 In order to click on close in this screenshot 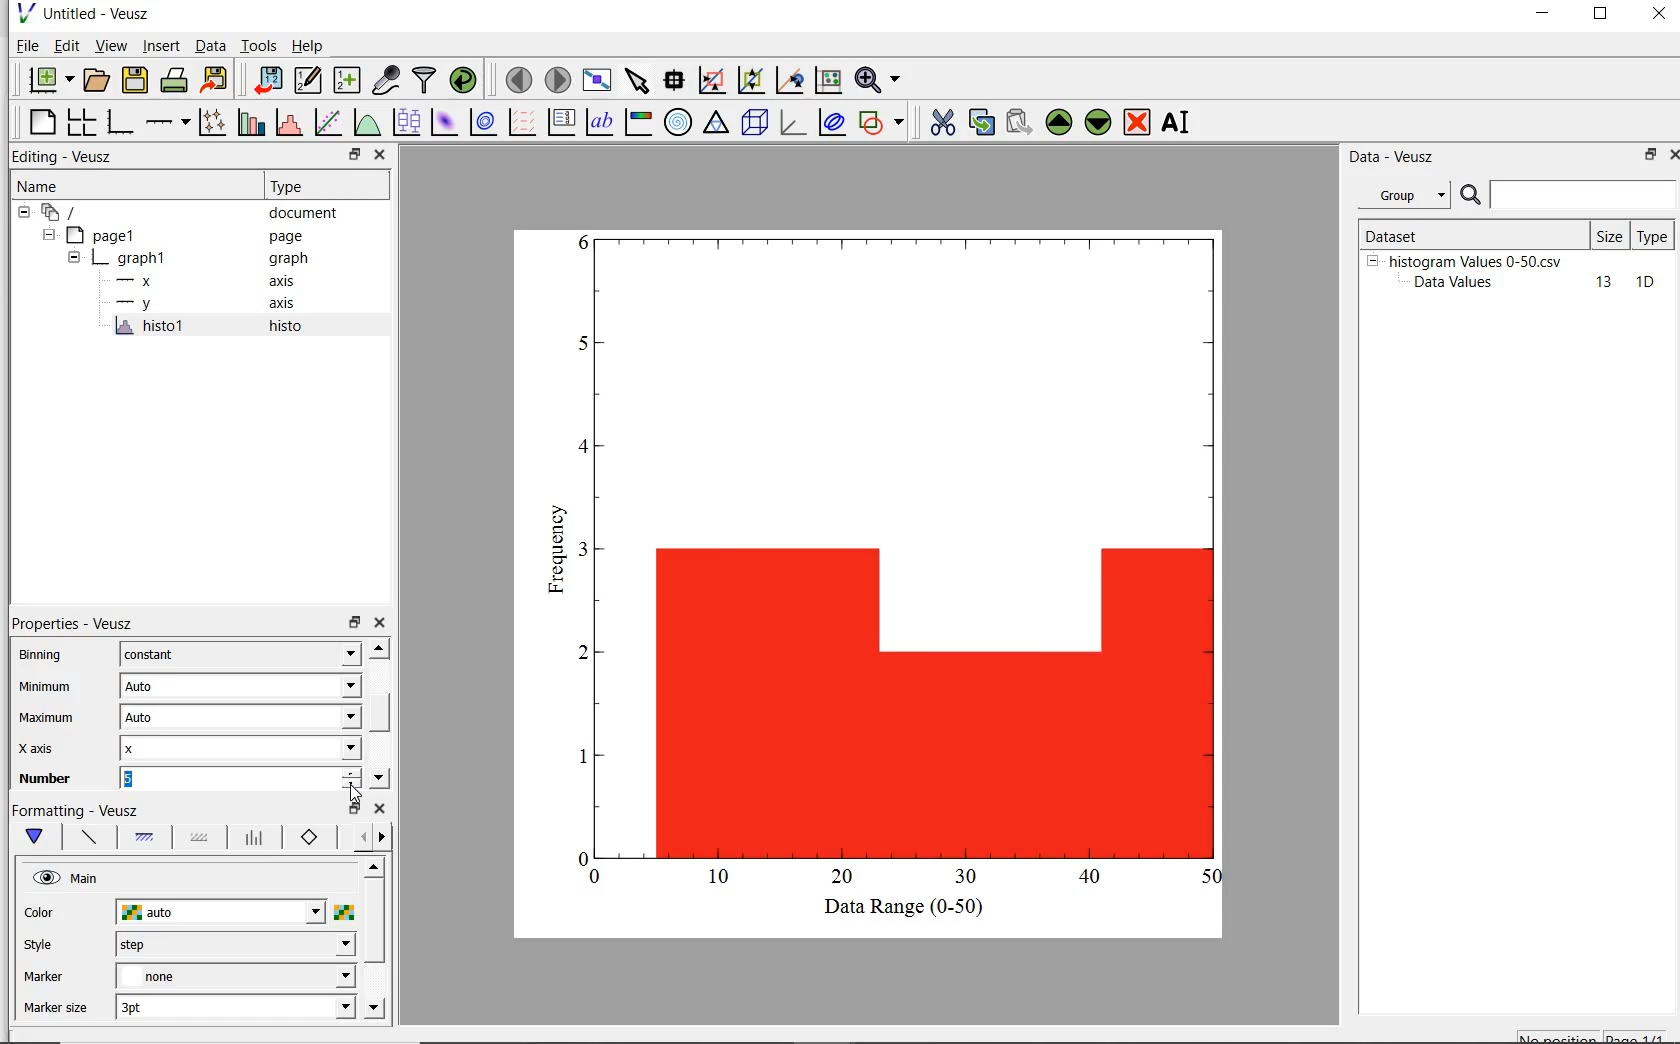, I will do `click(1659, 15)`.